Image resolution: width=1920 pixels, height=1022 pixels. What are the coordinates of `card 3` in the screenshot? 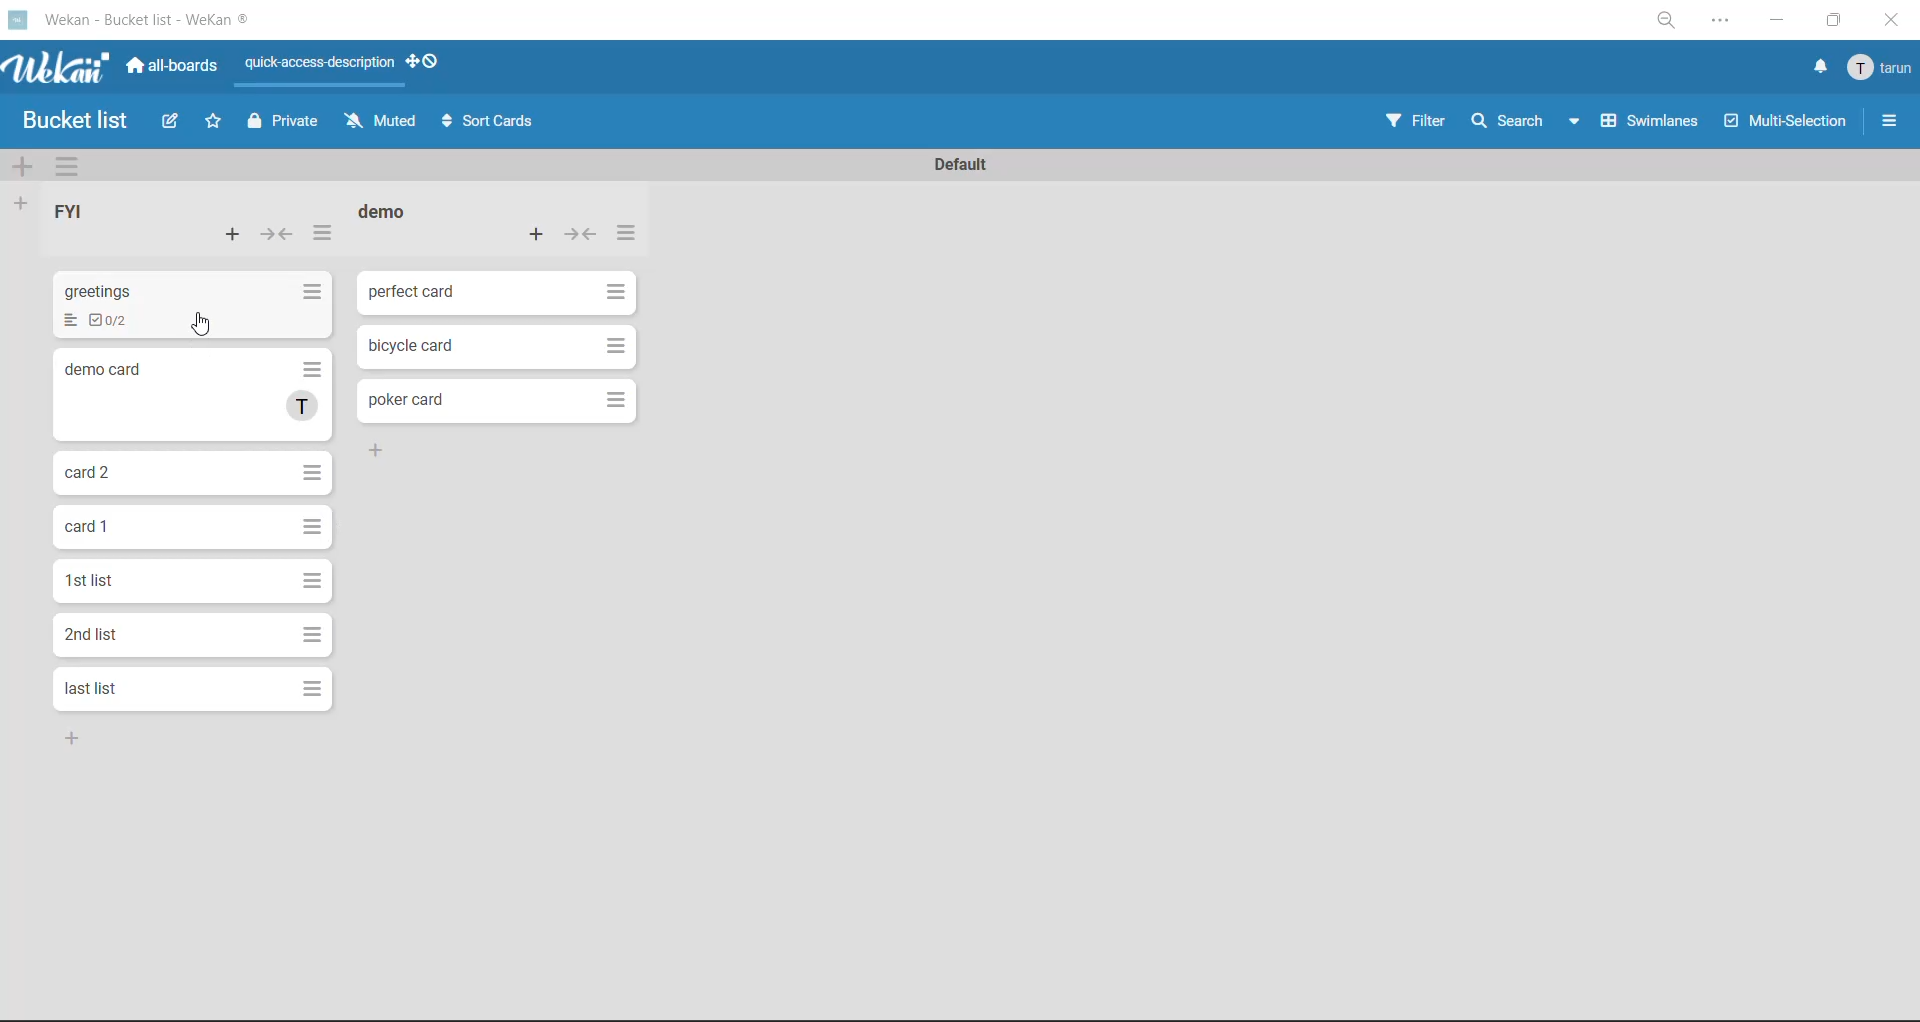 It's located at (491, 403).